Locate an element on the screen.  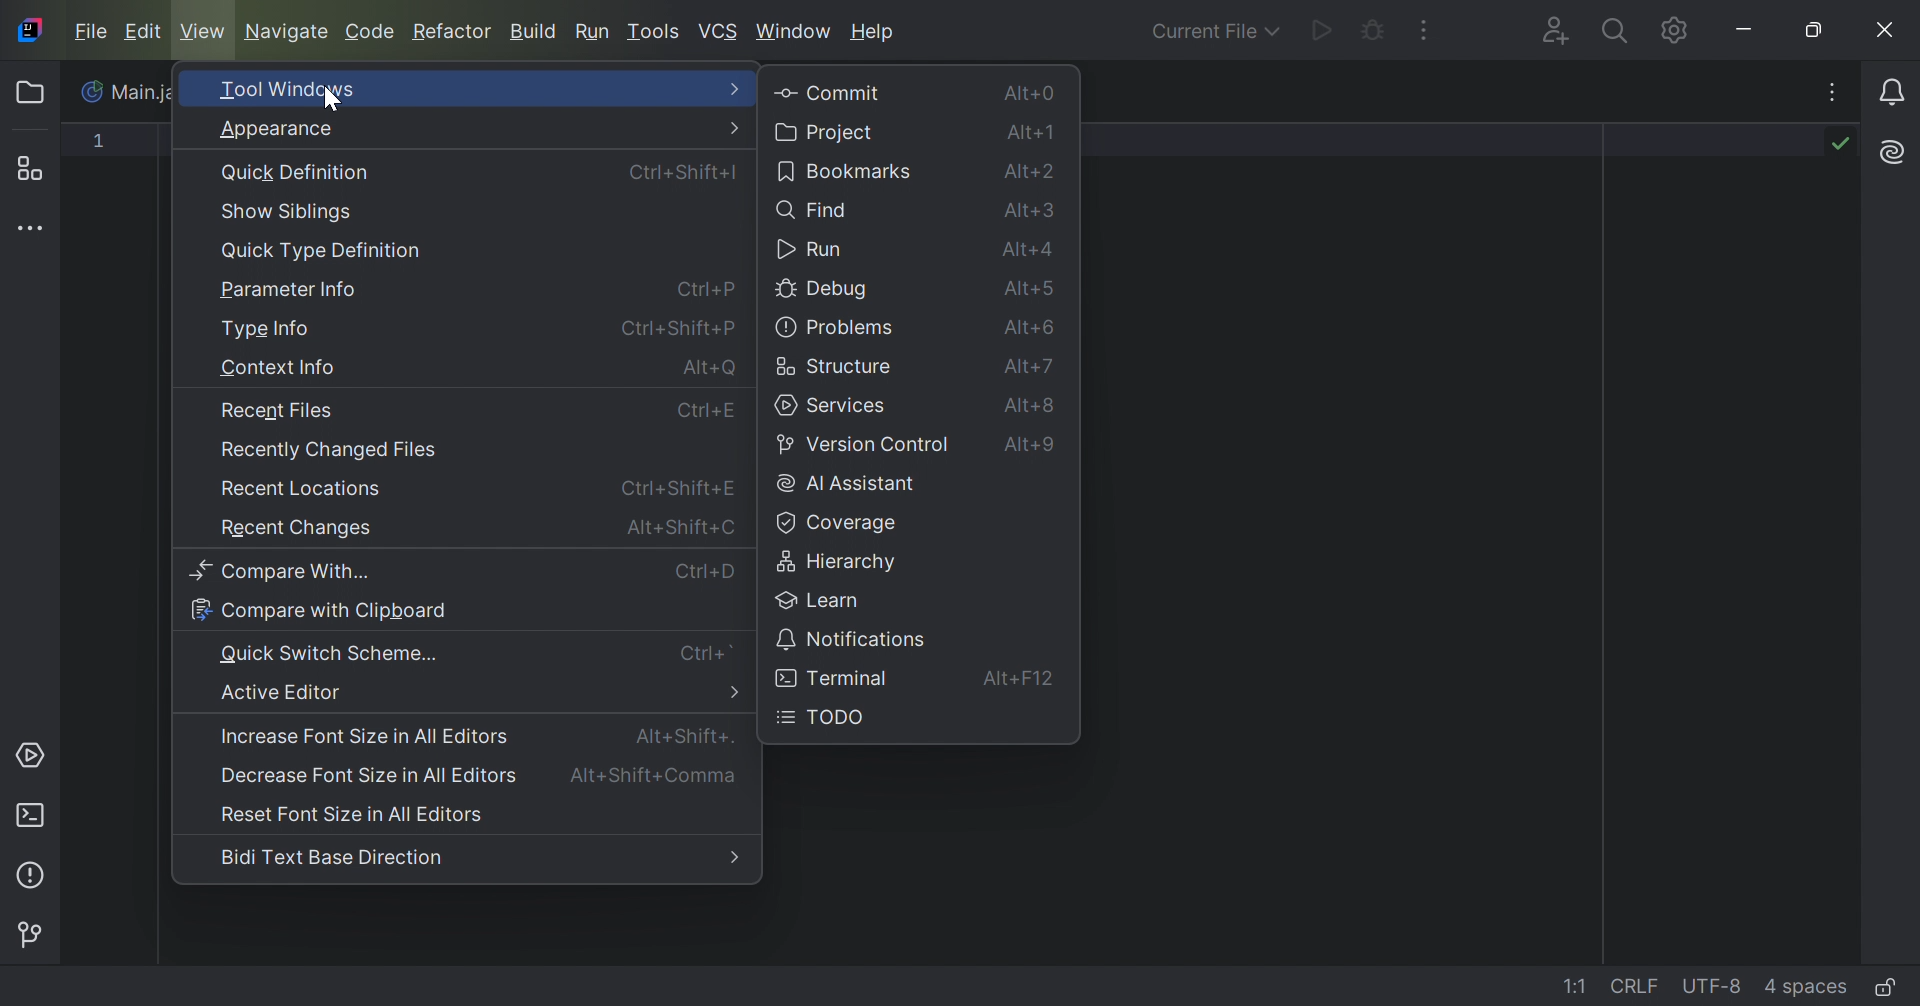
Alt+6 is located at coordinates (1030, 329).